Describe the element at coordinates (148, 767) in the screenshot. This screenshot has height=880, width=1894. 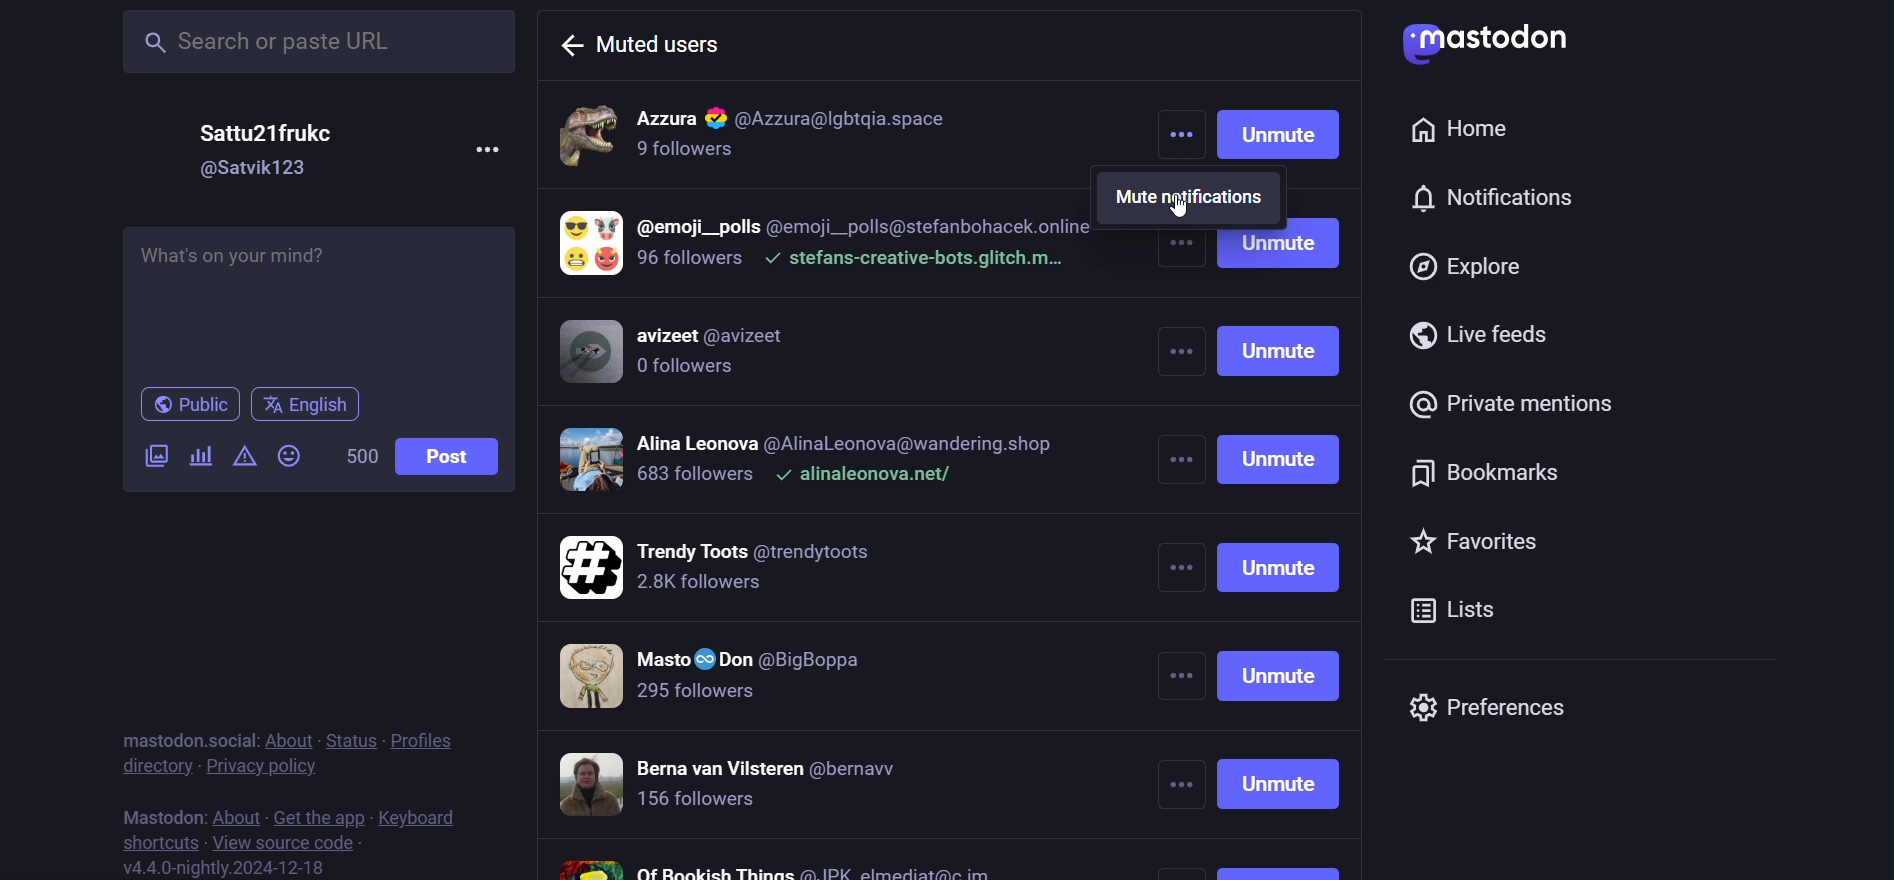
I see `directory` at that location.